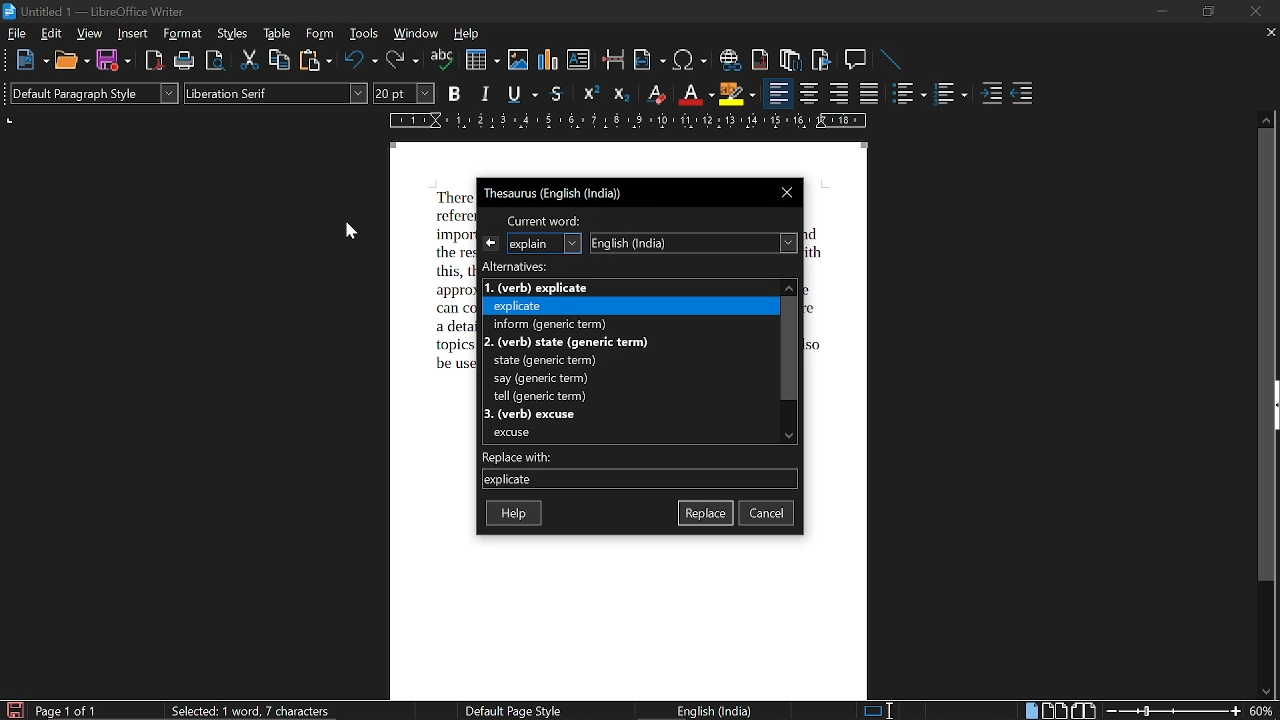  Describe the element at coordinates (216, 62) in the screenshot. I see `toggle print preview` at that location.